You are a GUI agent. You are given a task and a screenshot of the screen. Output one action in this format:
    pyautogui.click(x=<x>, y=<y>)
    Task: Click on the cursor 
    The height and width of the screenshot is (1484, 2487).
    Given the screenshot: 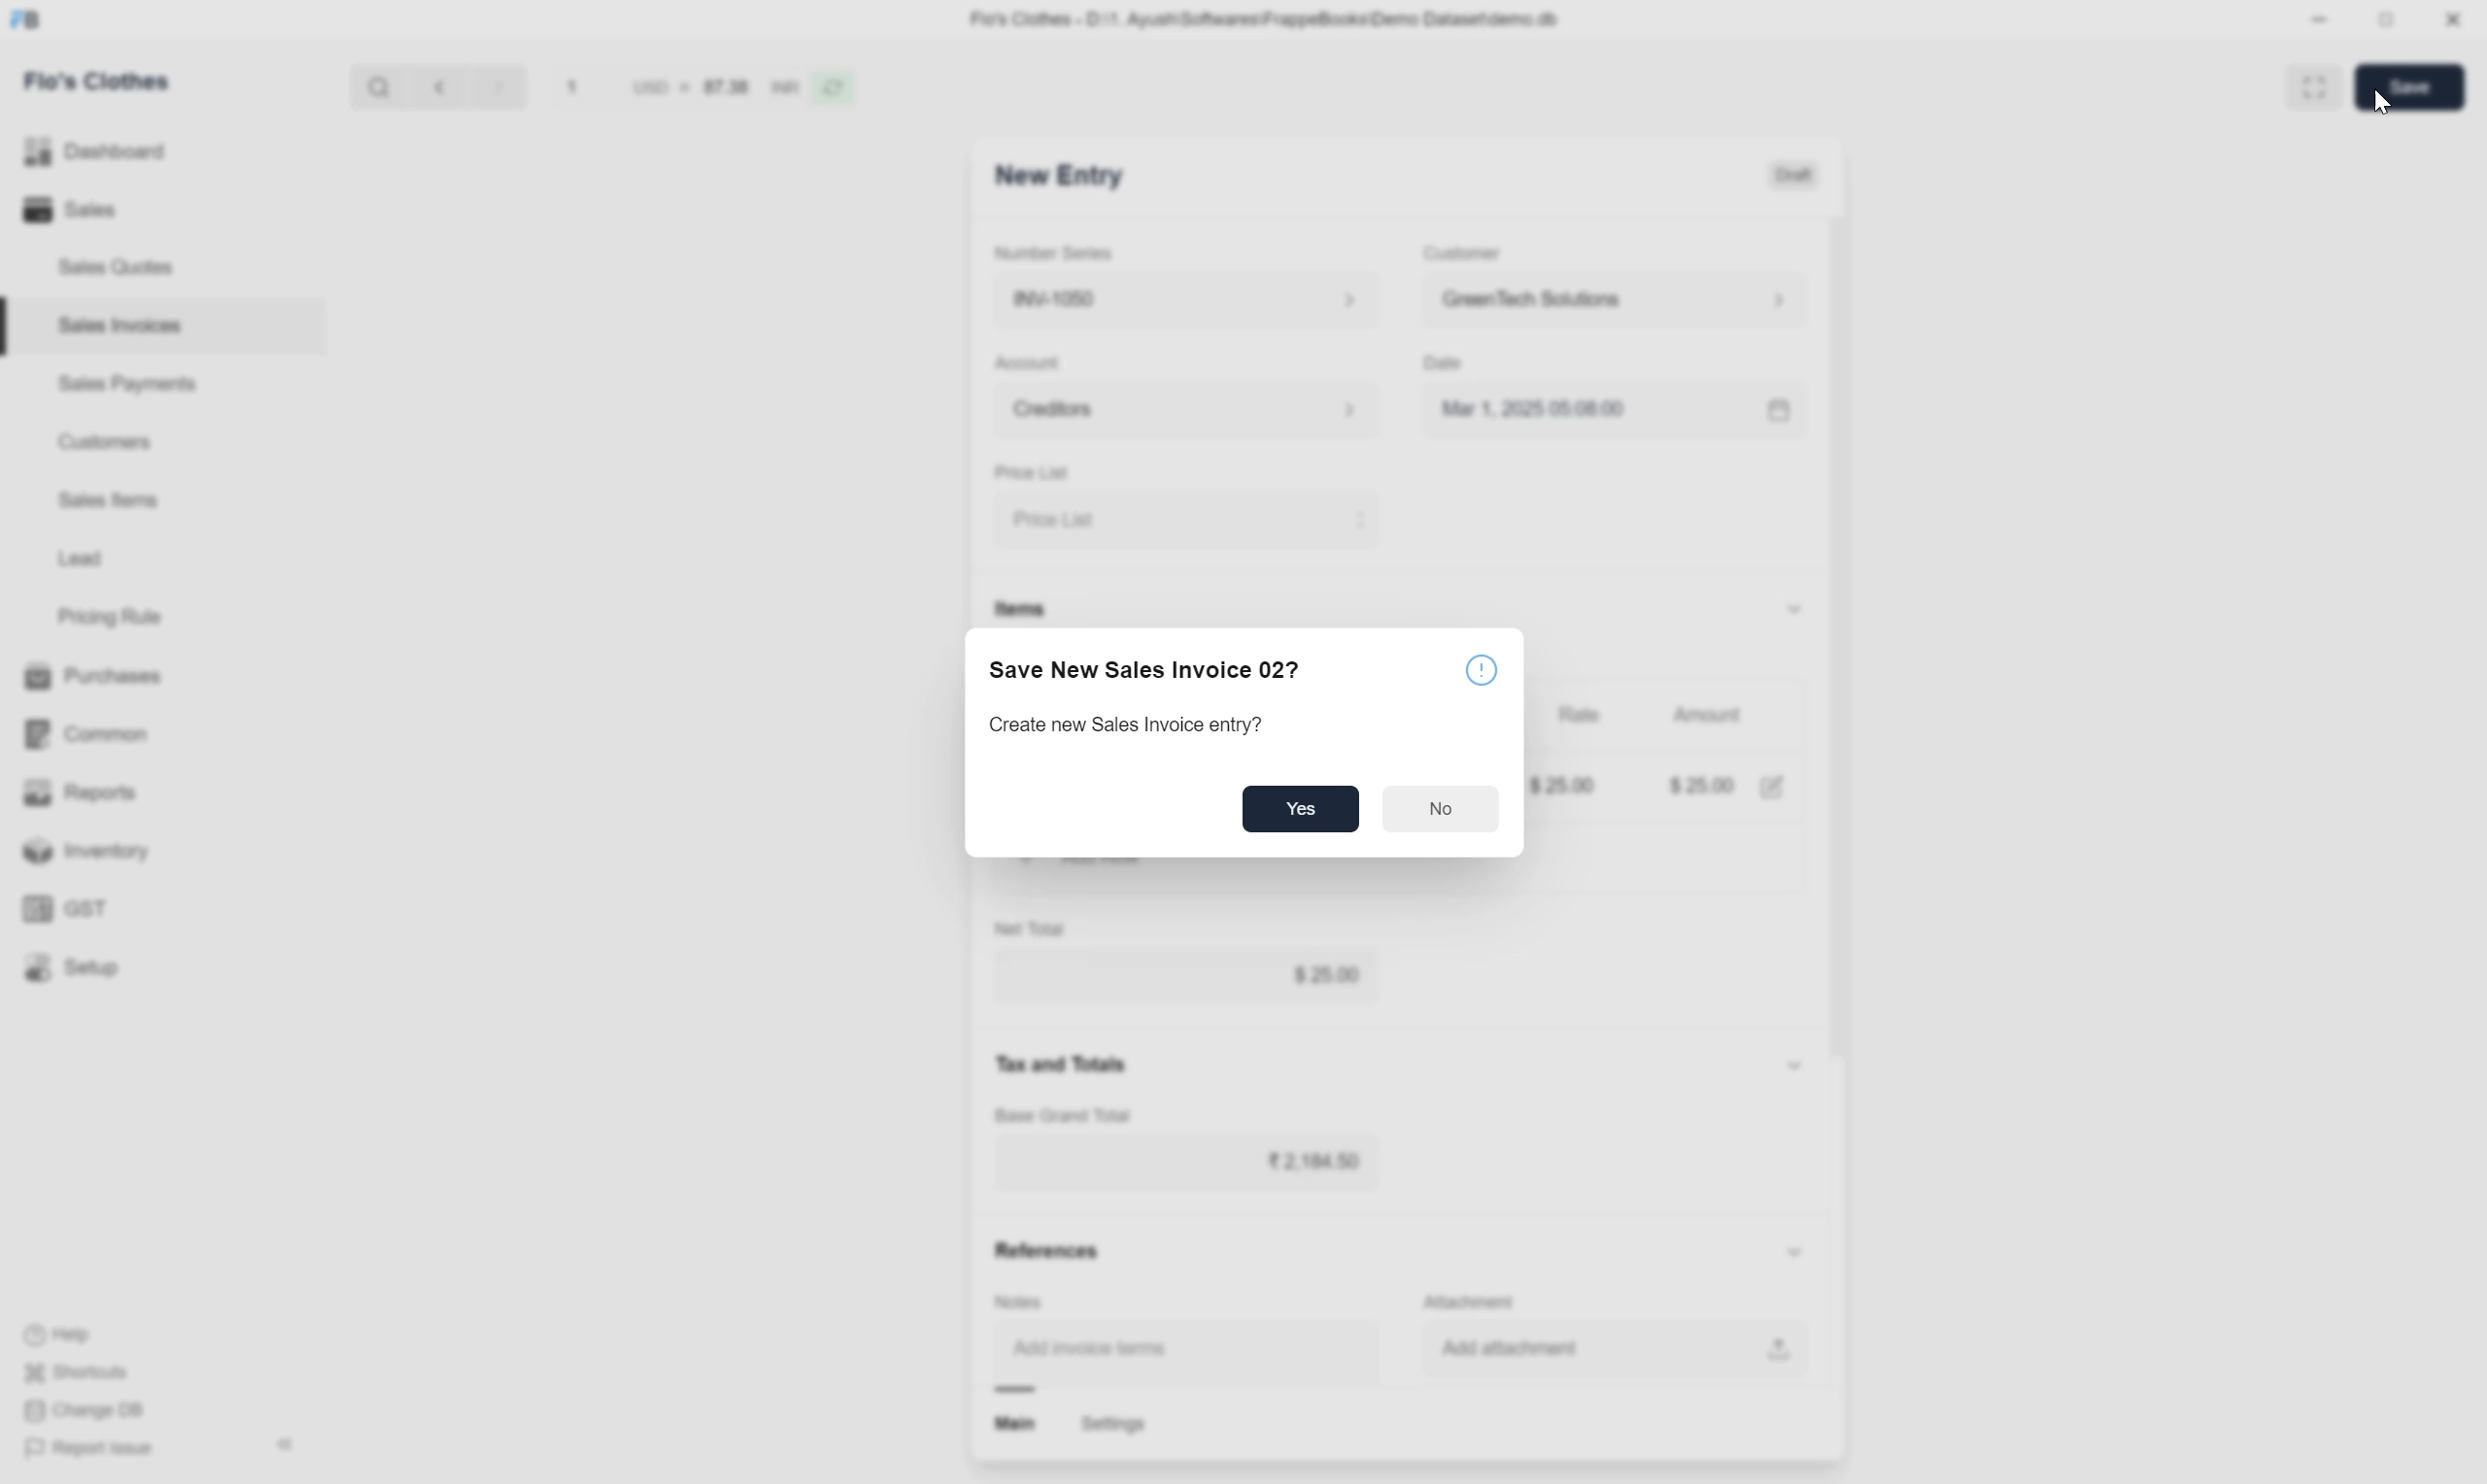 What is the action you would take?
    pyautogui.click(x=2379, y=106)
    